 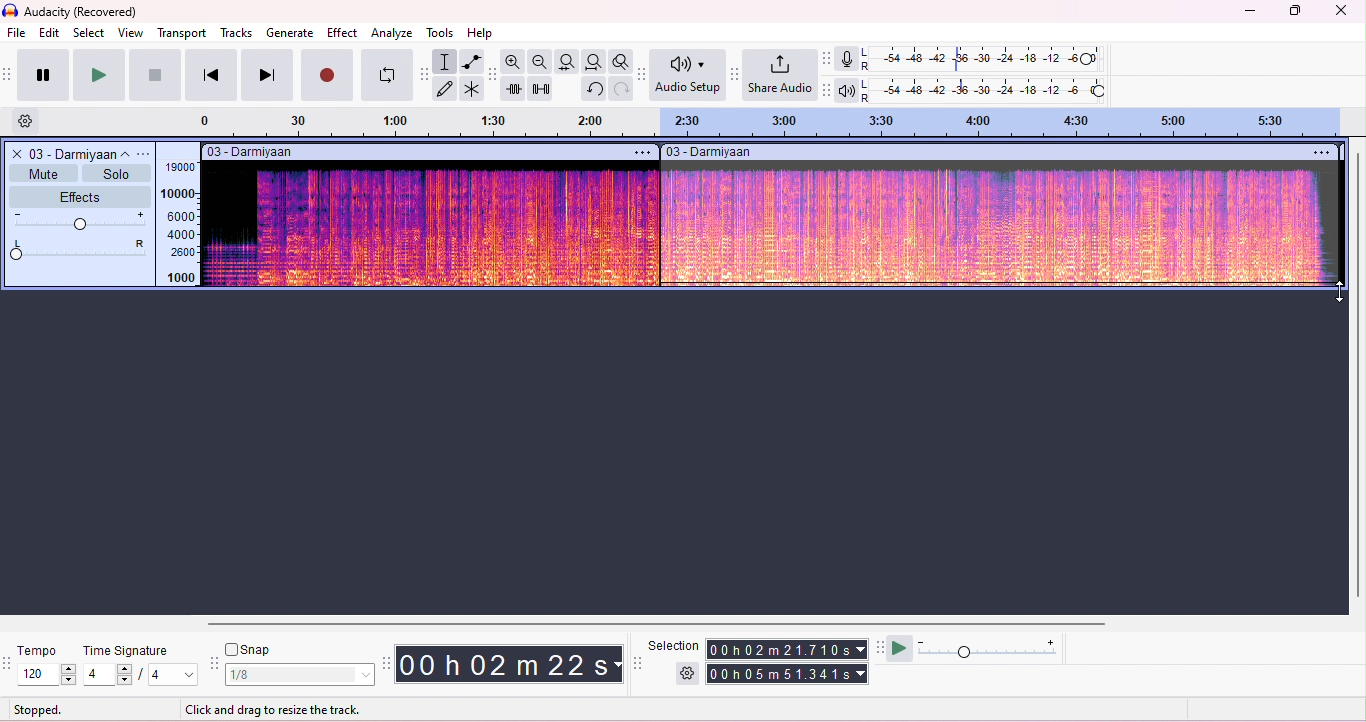 I want to click on file, so click(x=18, y=34).